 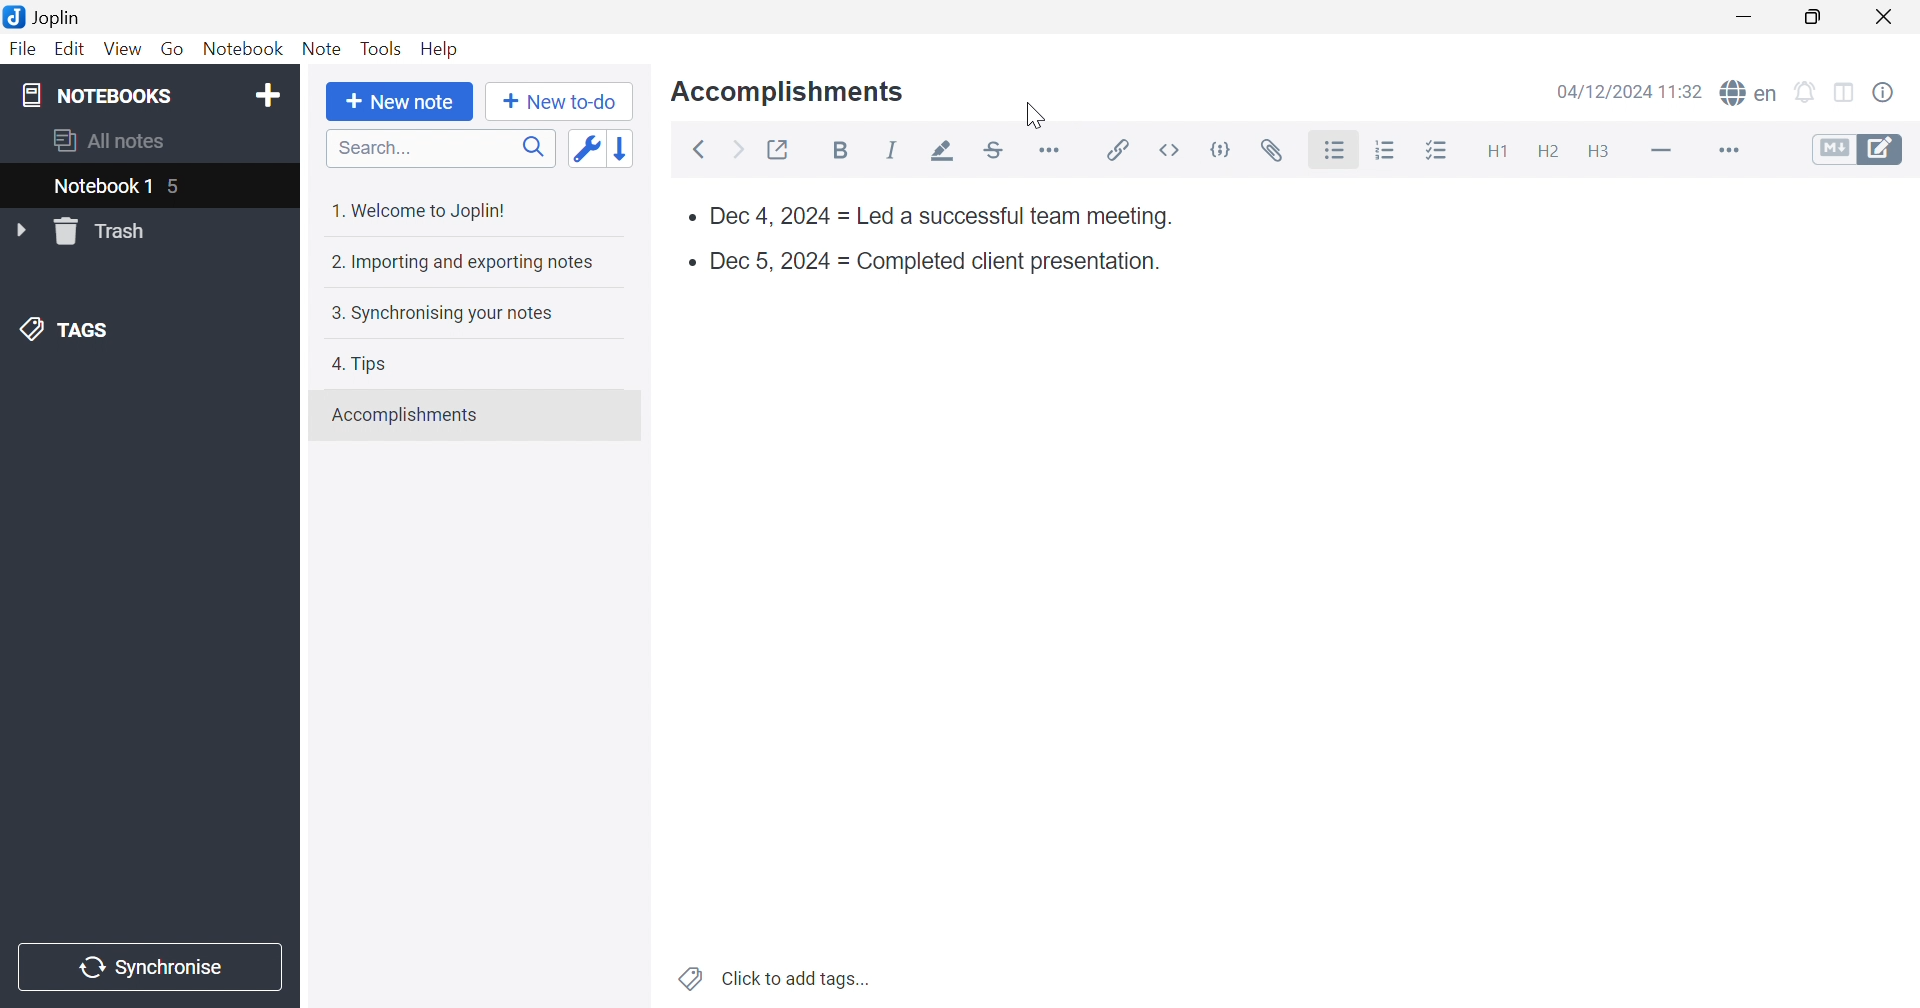 I want to click on Cursor, so click(x=1033, y=118).